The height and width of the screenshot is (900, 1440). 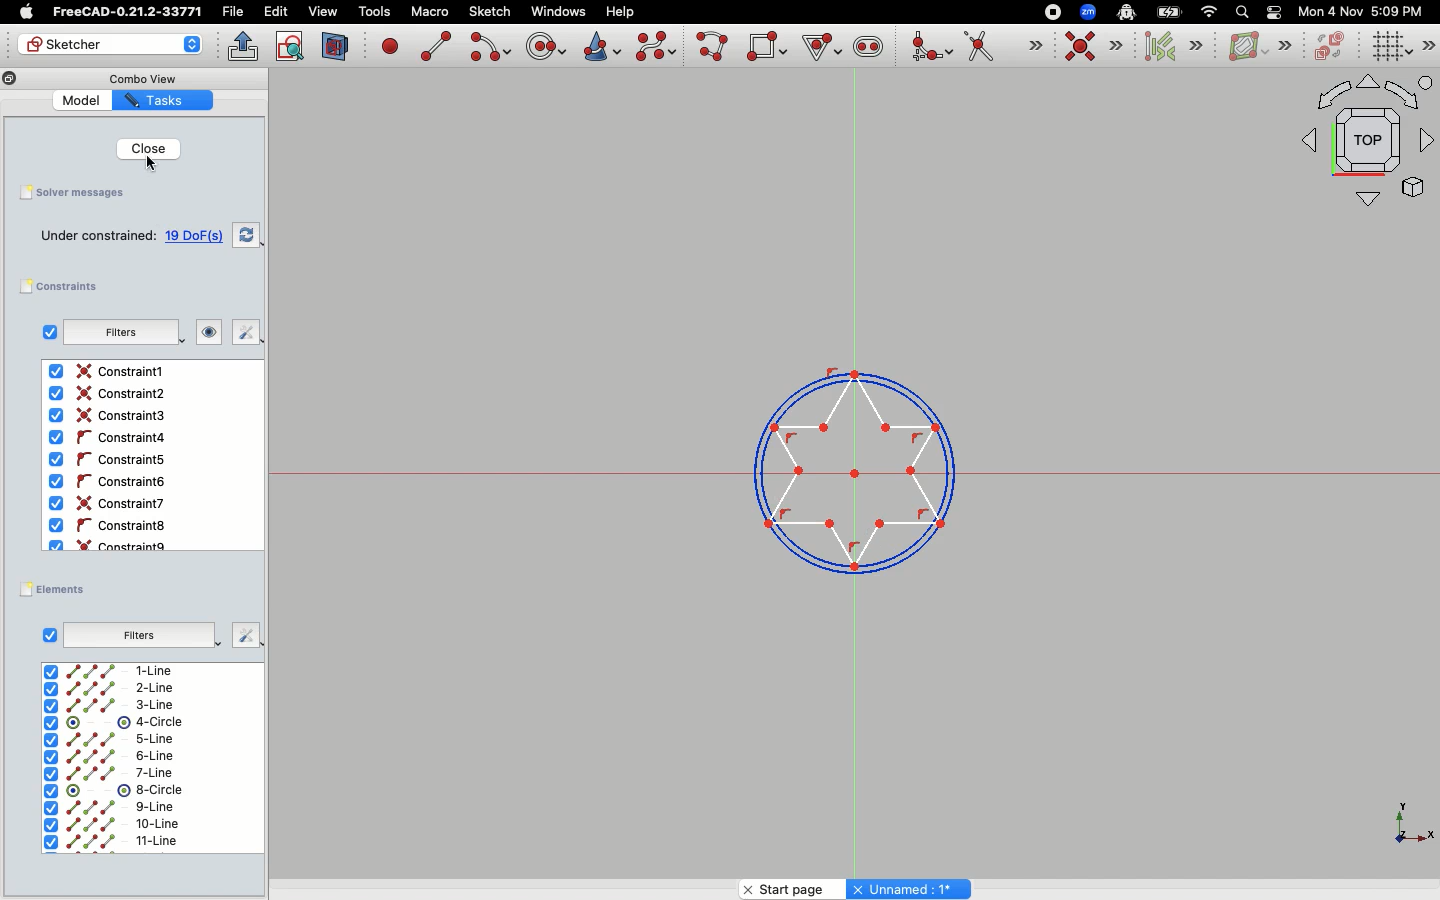 I want to click on Cursor, so click(x=148, y=165).